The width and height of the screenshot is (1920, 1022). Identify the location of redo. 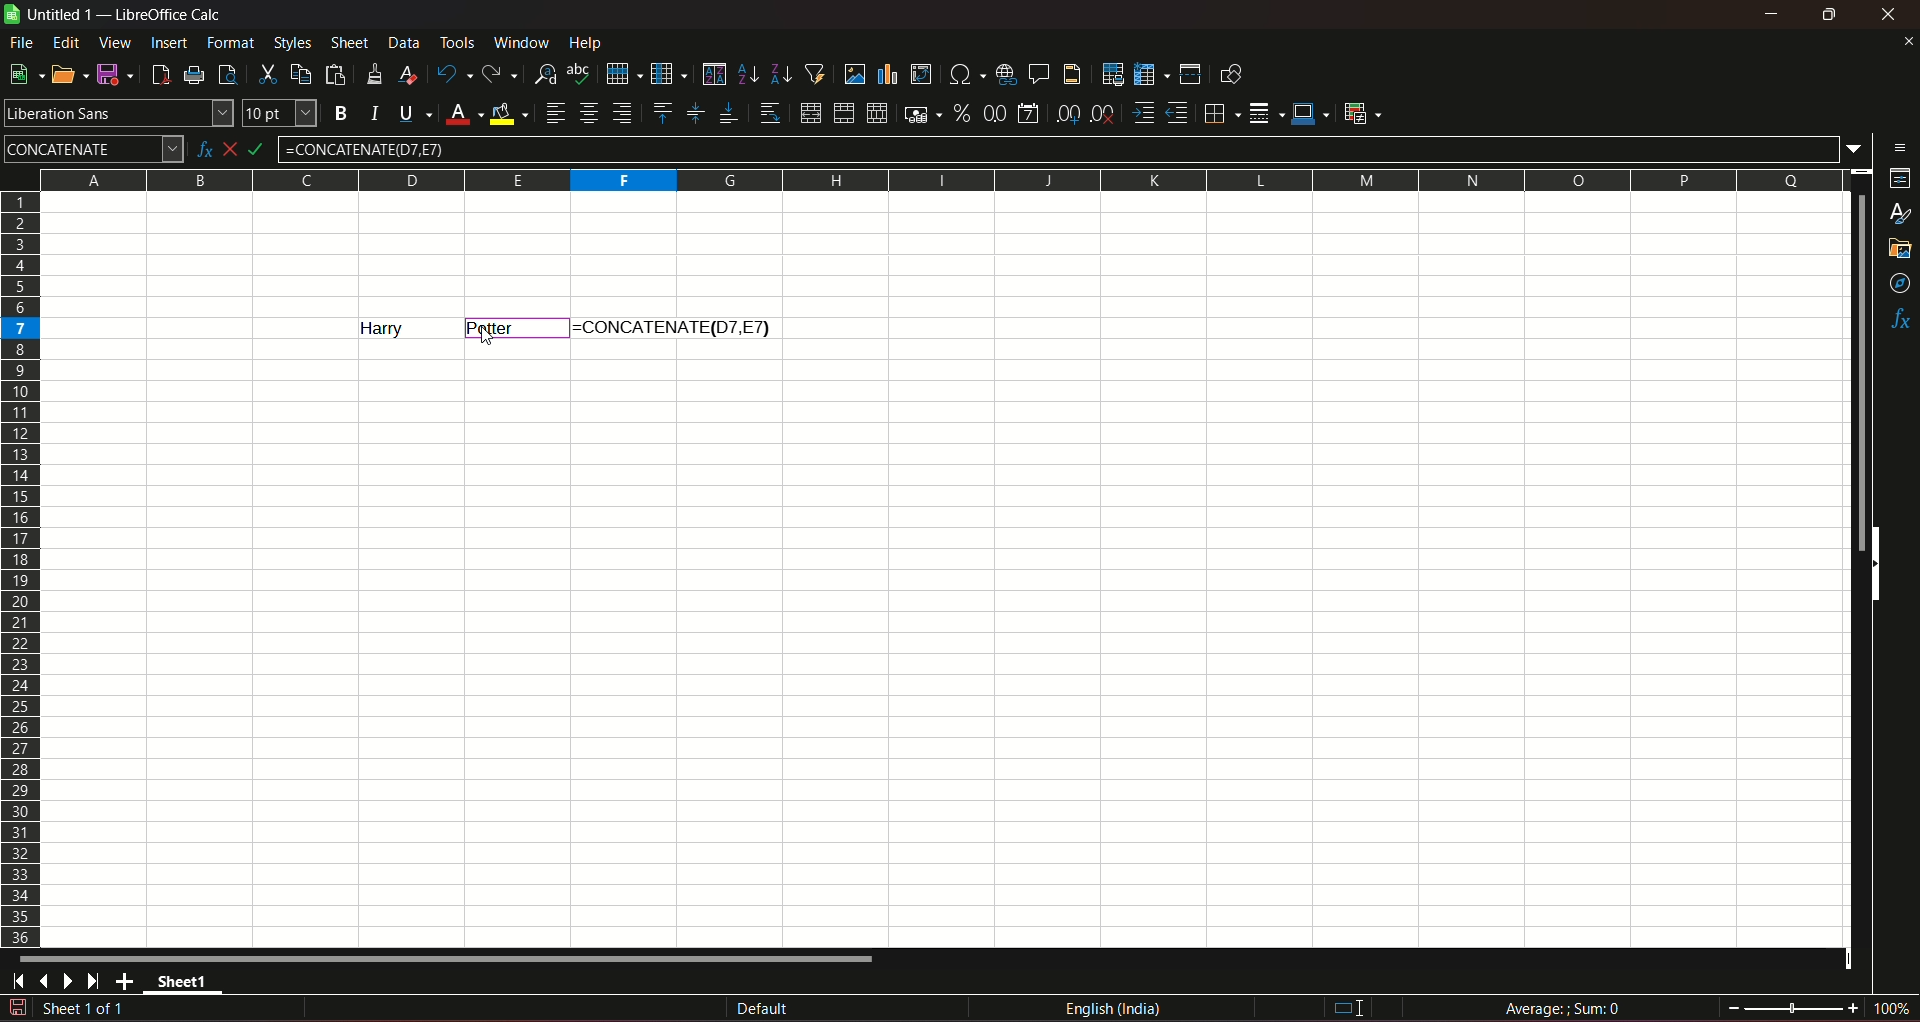
(500, 72).